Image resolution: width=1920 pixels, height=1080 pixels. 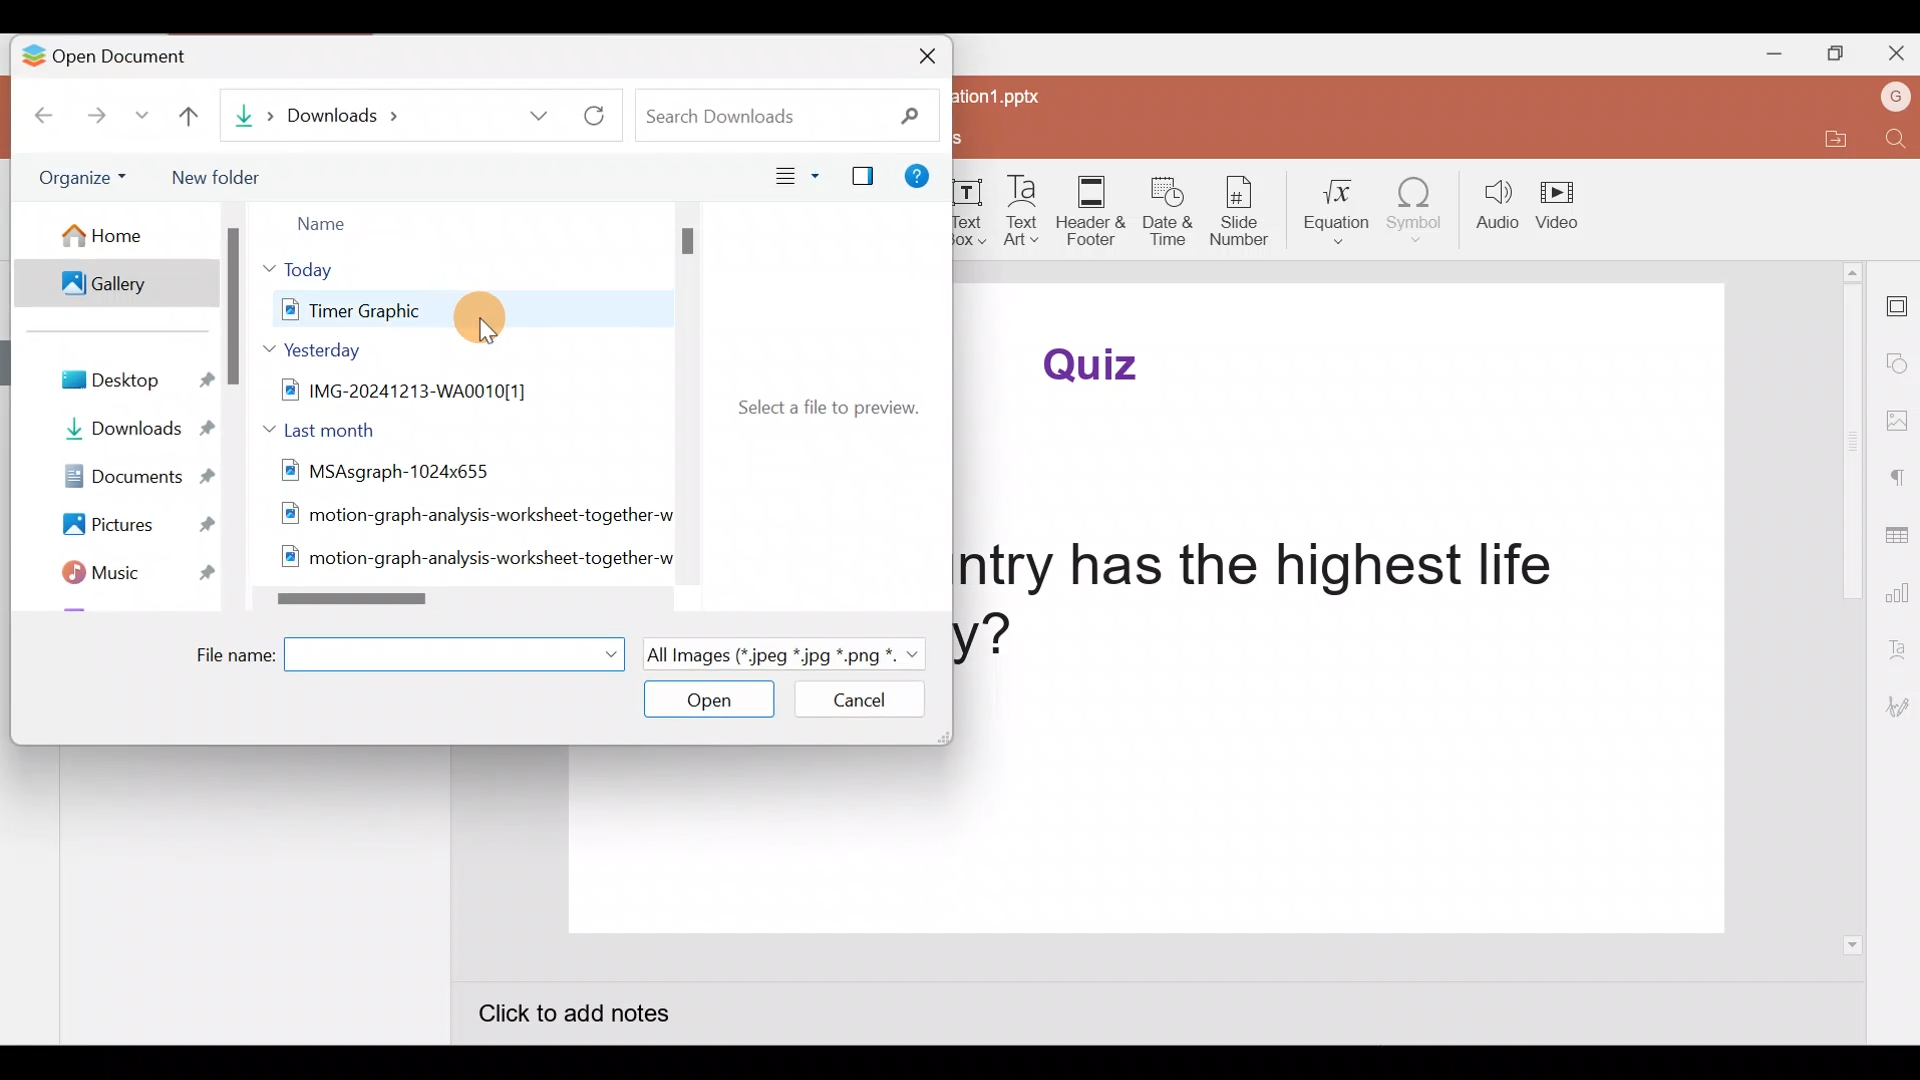 What do you see at coordinates (781, 652) in the screenshot?
I see `All Images (* jpeg *jpg *.png *. ` at bounding box center [781, 652].